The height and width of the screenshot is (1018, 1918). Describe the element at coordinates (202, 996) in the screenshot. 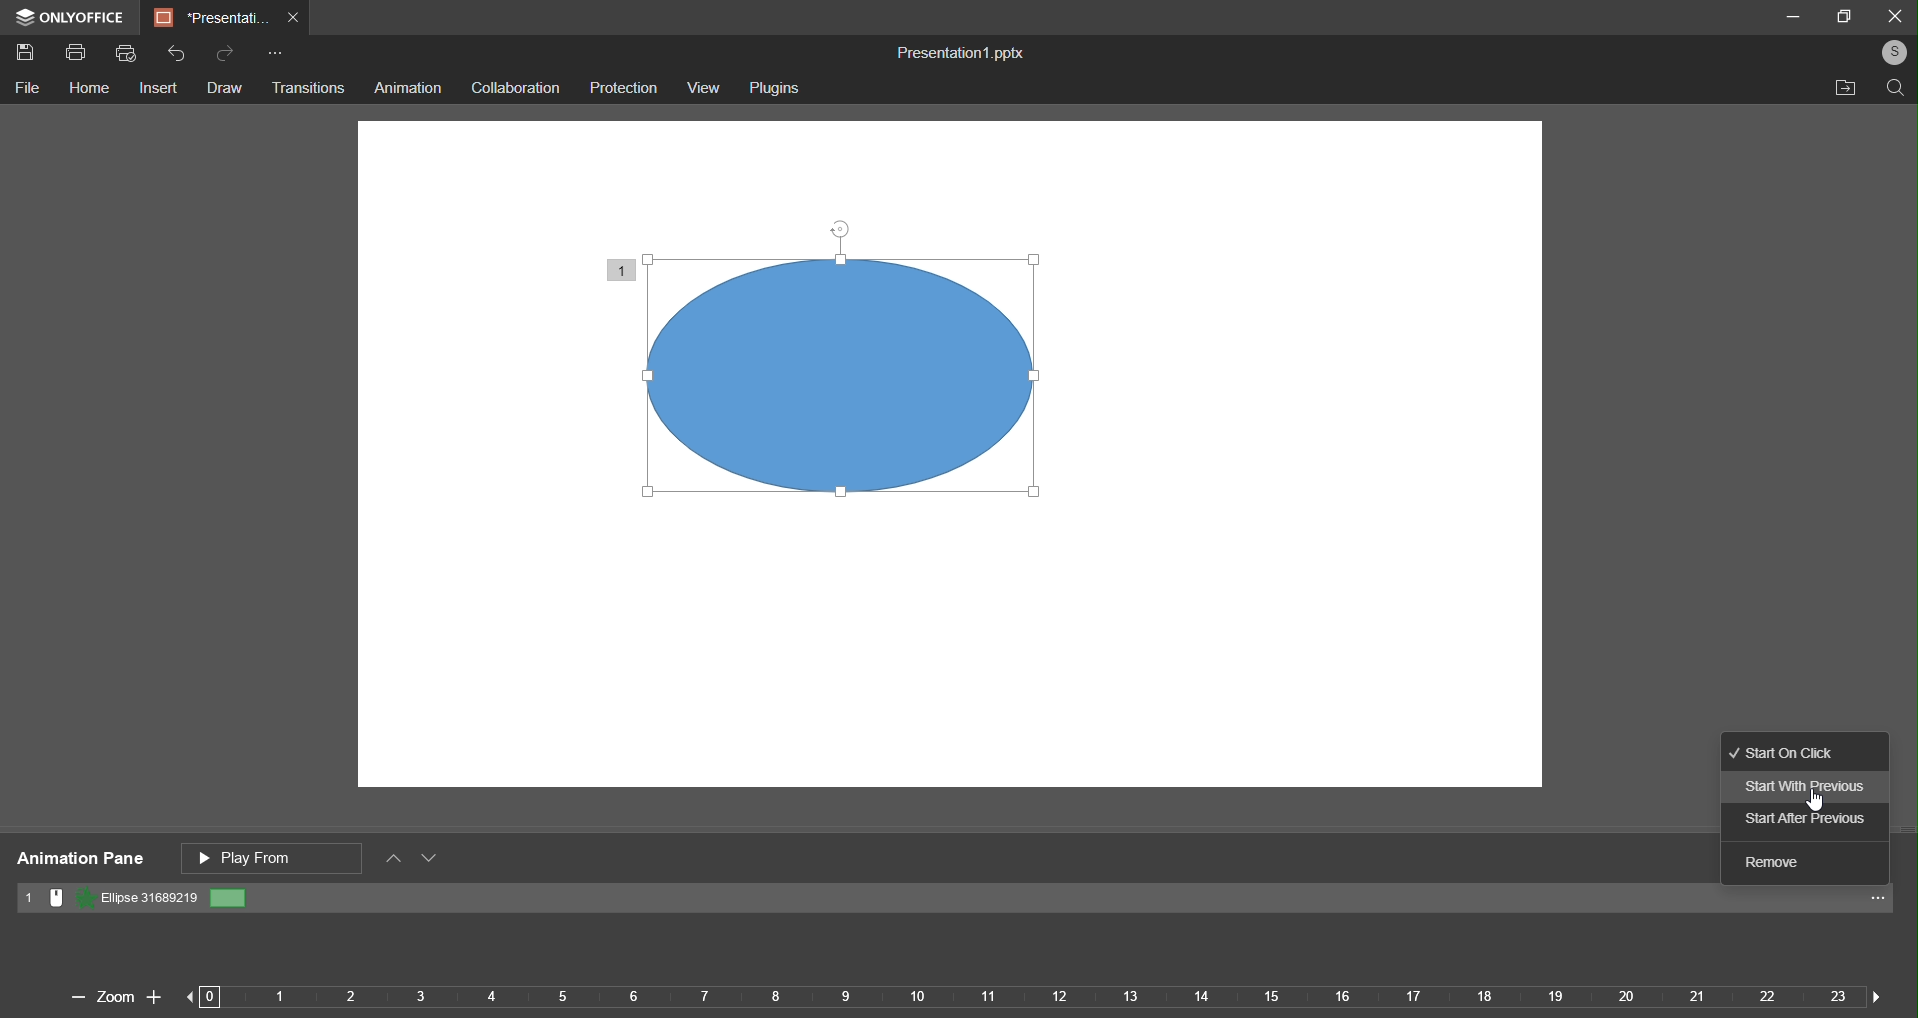

I see `previous` at that location.